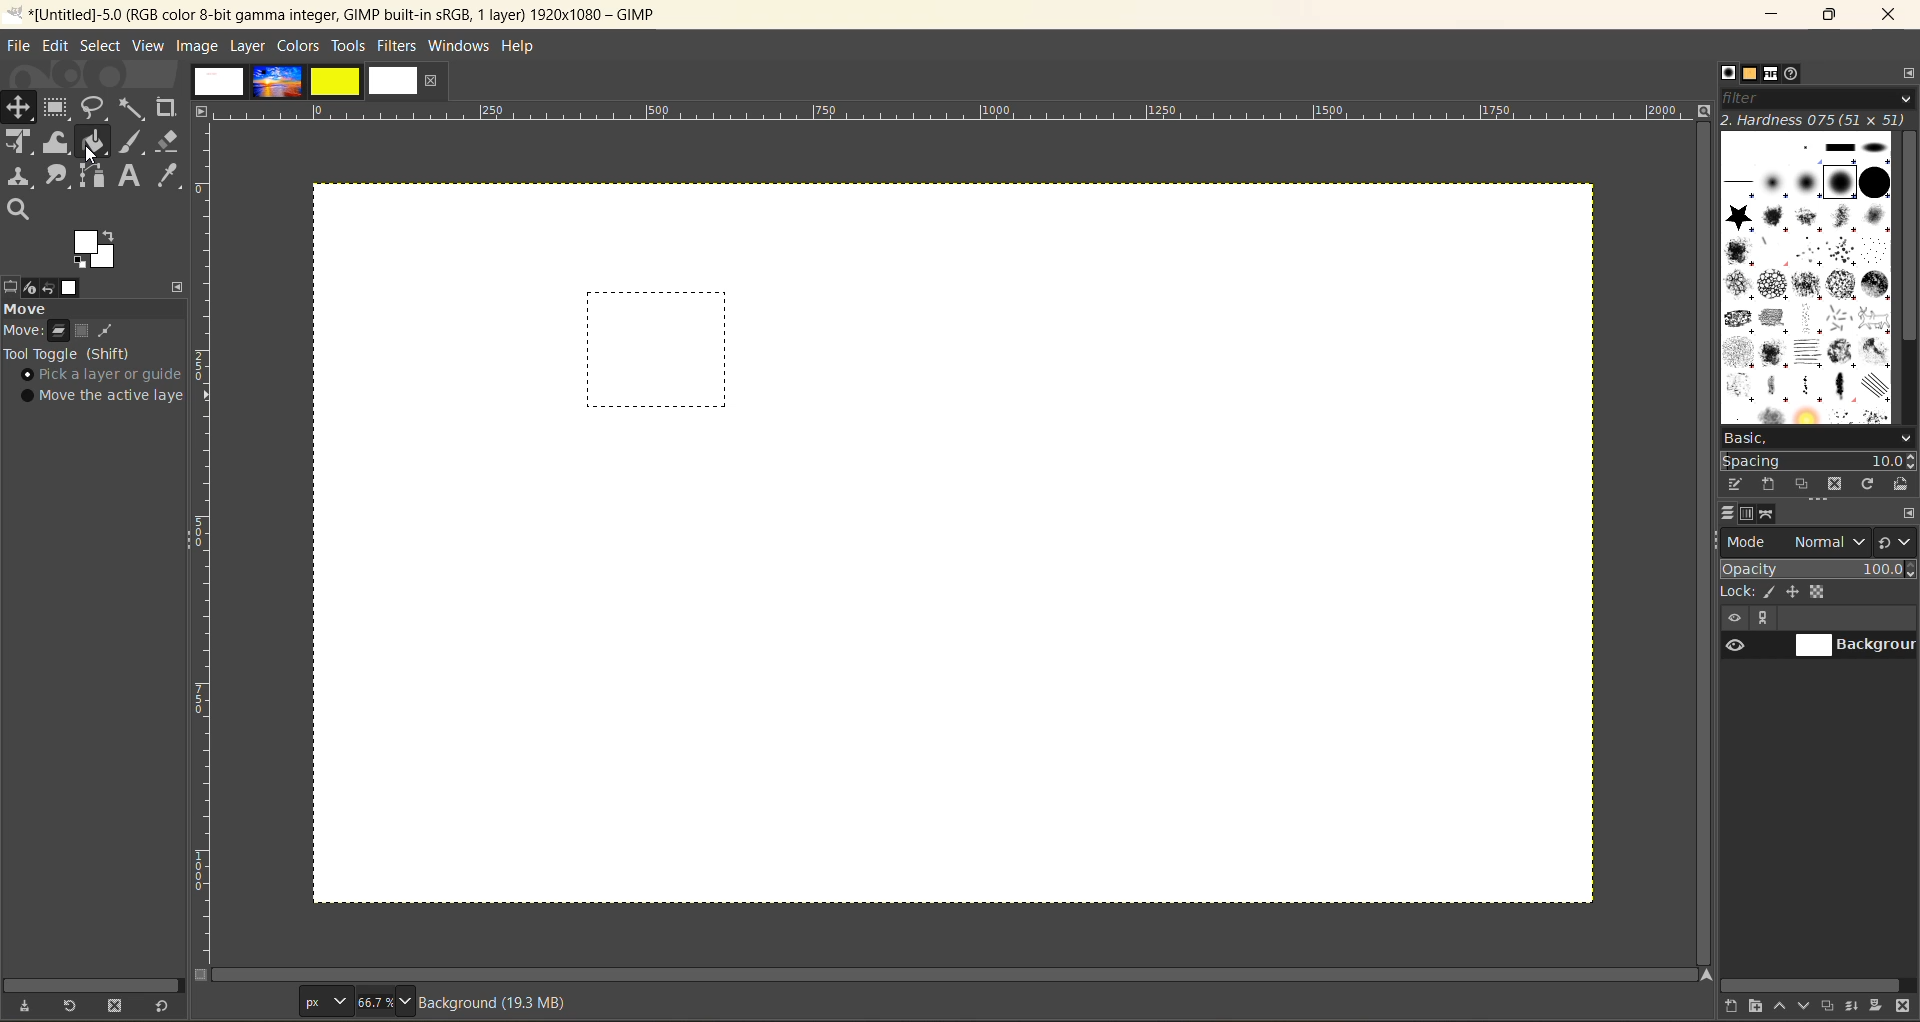 The height and width of the screenshot is (1022, 1920). What do you see at coordinates (1731, 516) in the screenshot?
I see `layers` at bounding box center [1731, 516].